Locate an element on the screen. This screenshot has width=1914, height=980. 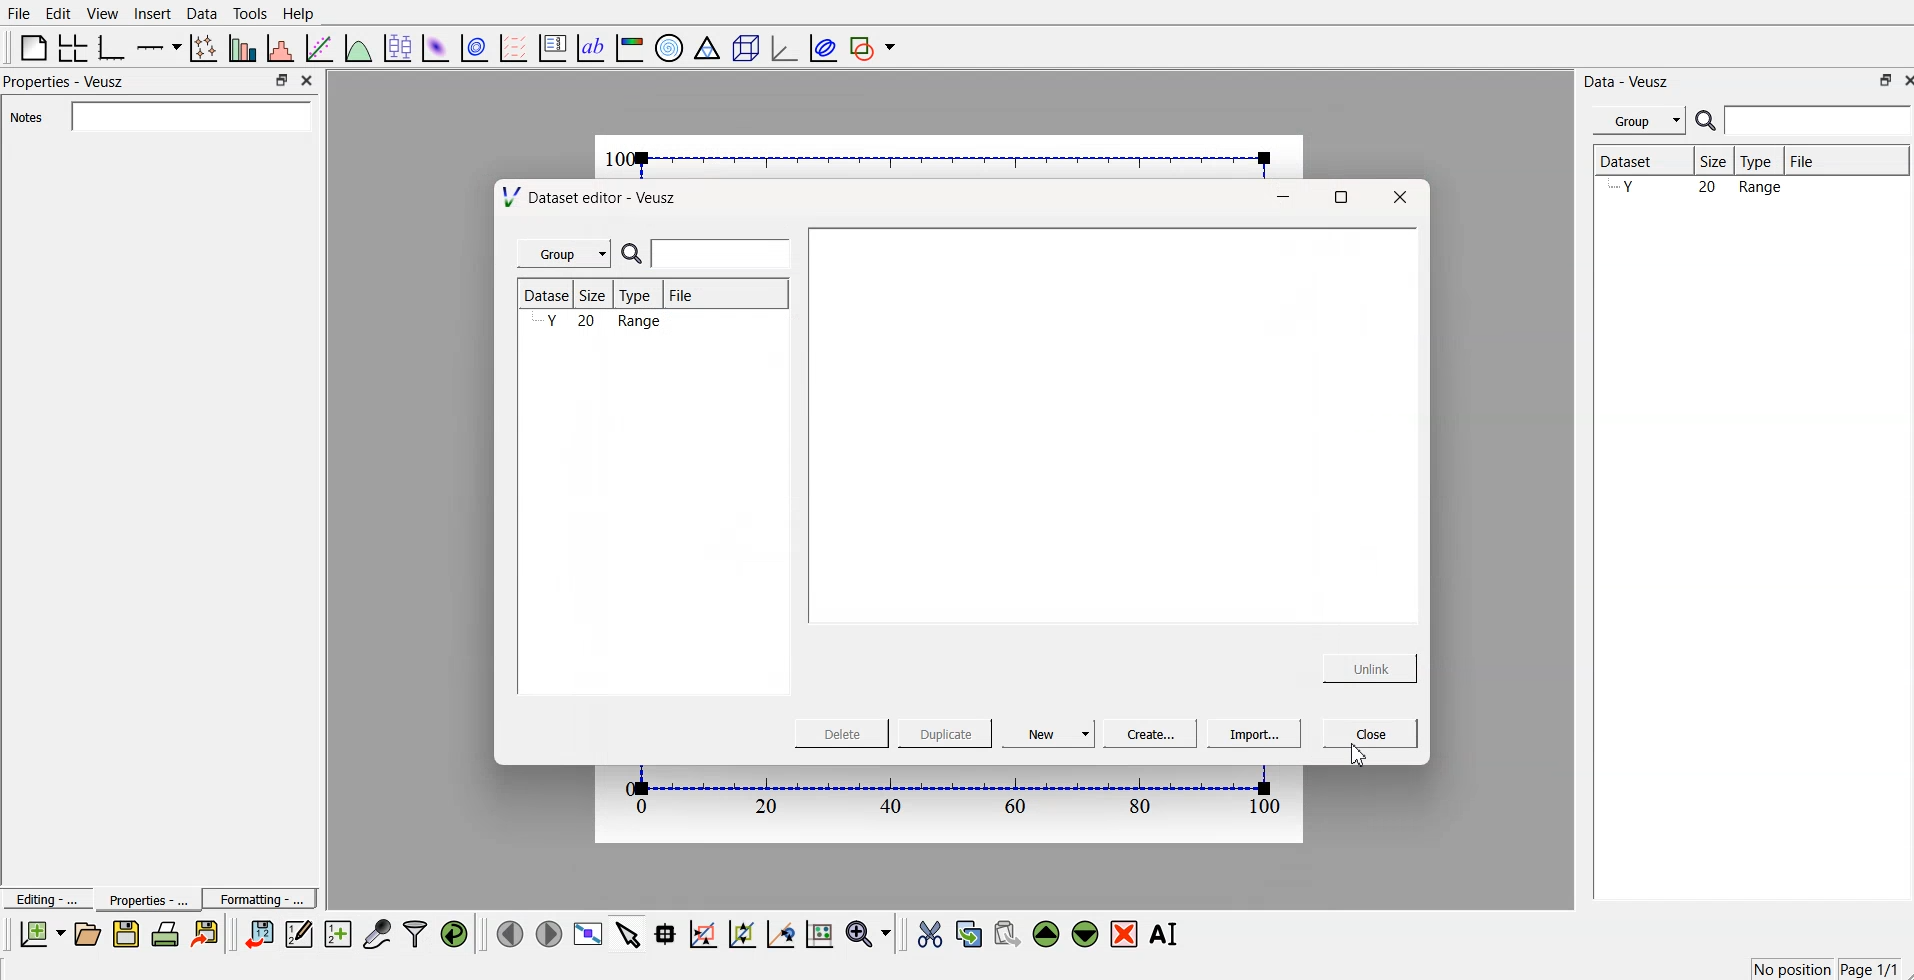
Data is located at coordinates (202, 13).